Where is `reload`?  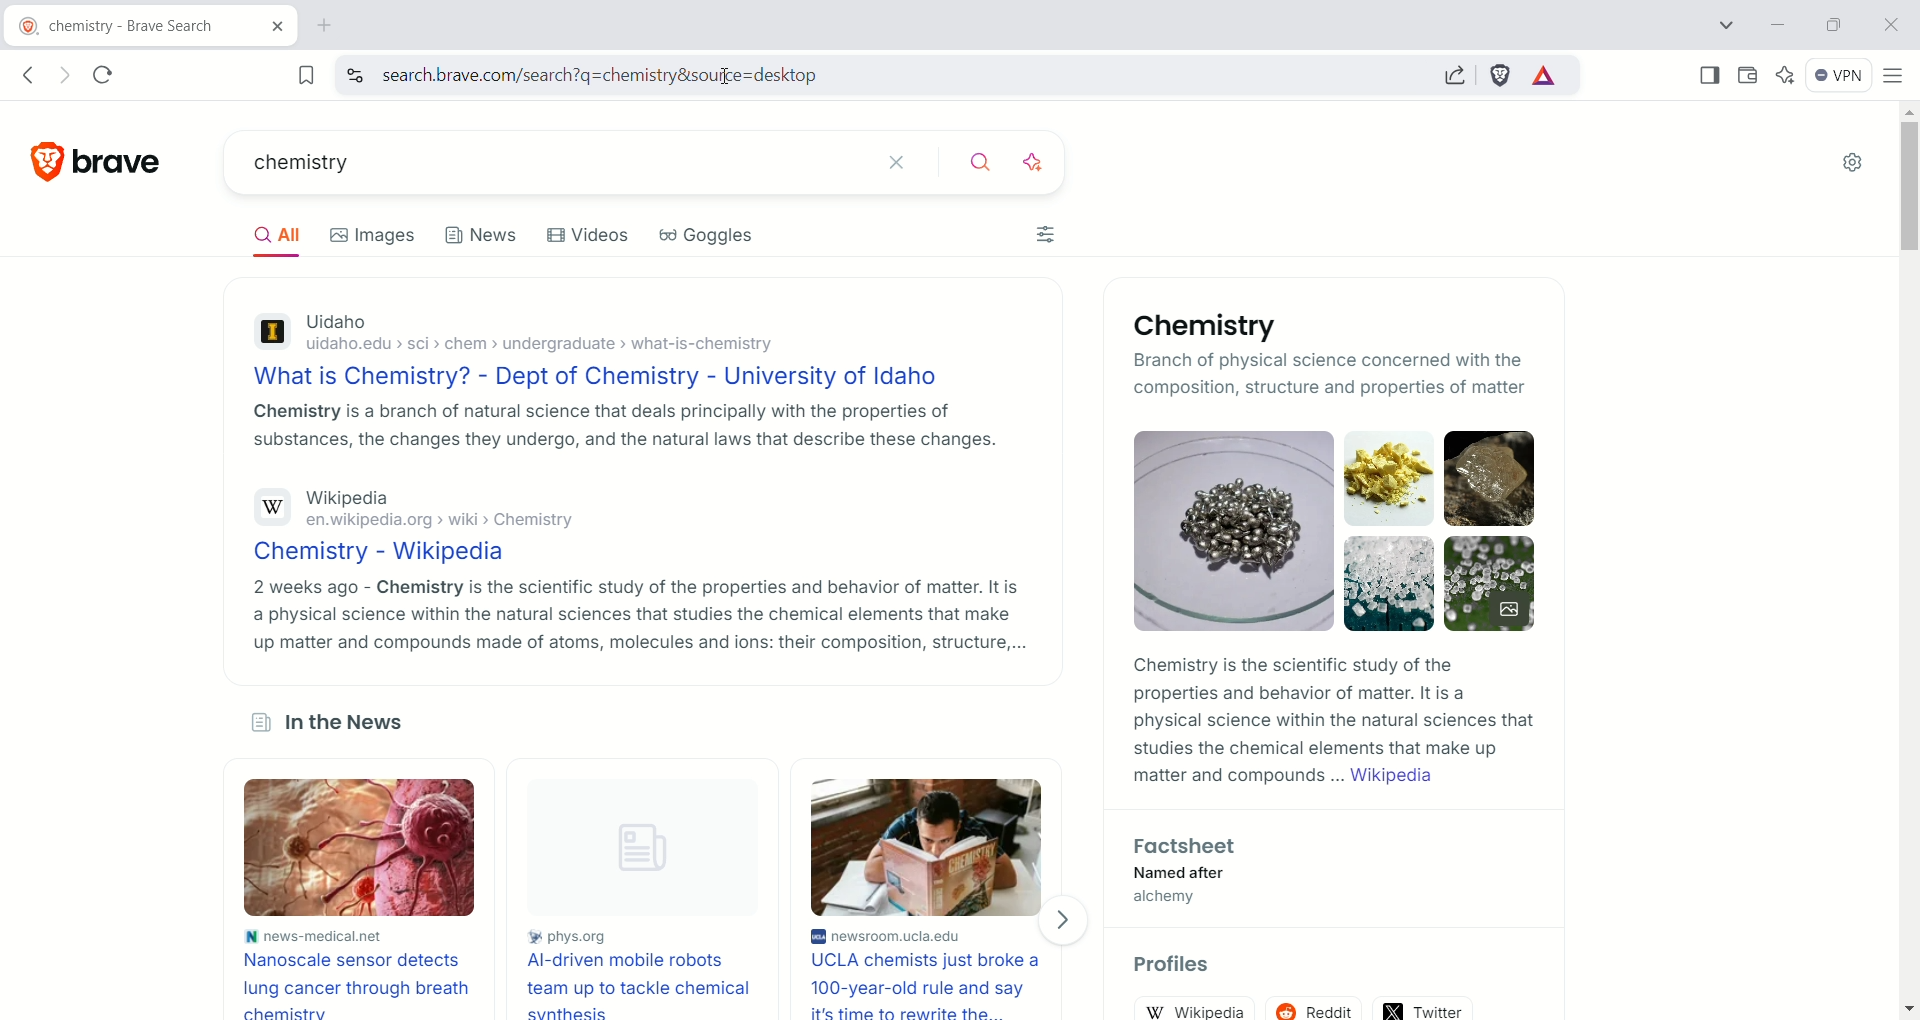 reload is located at coordinates (104, 77).